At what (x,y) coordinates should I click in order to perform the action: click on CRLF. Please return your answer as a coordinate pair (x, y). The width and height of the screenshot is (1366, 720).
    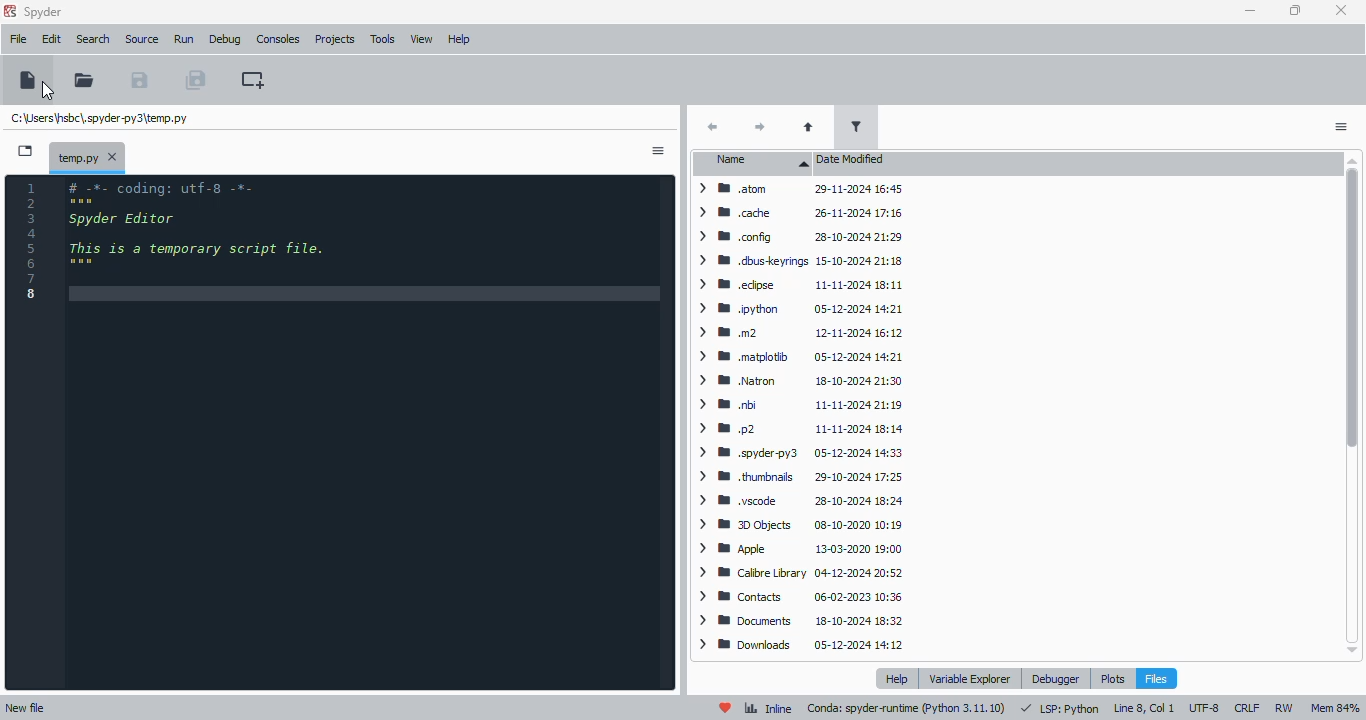
    Looking at the image, I should click on (1246, 708).